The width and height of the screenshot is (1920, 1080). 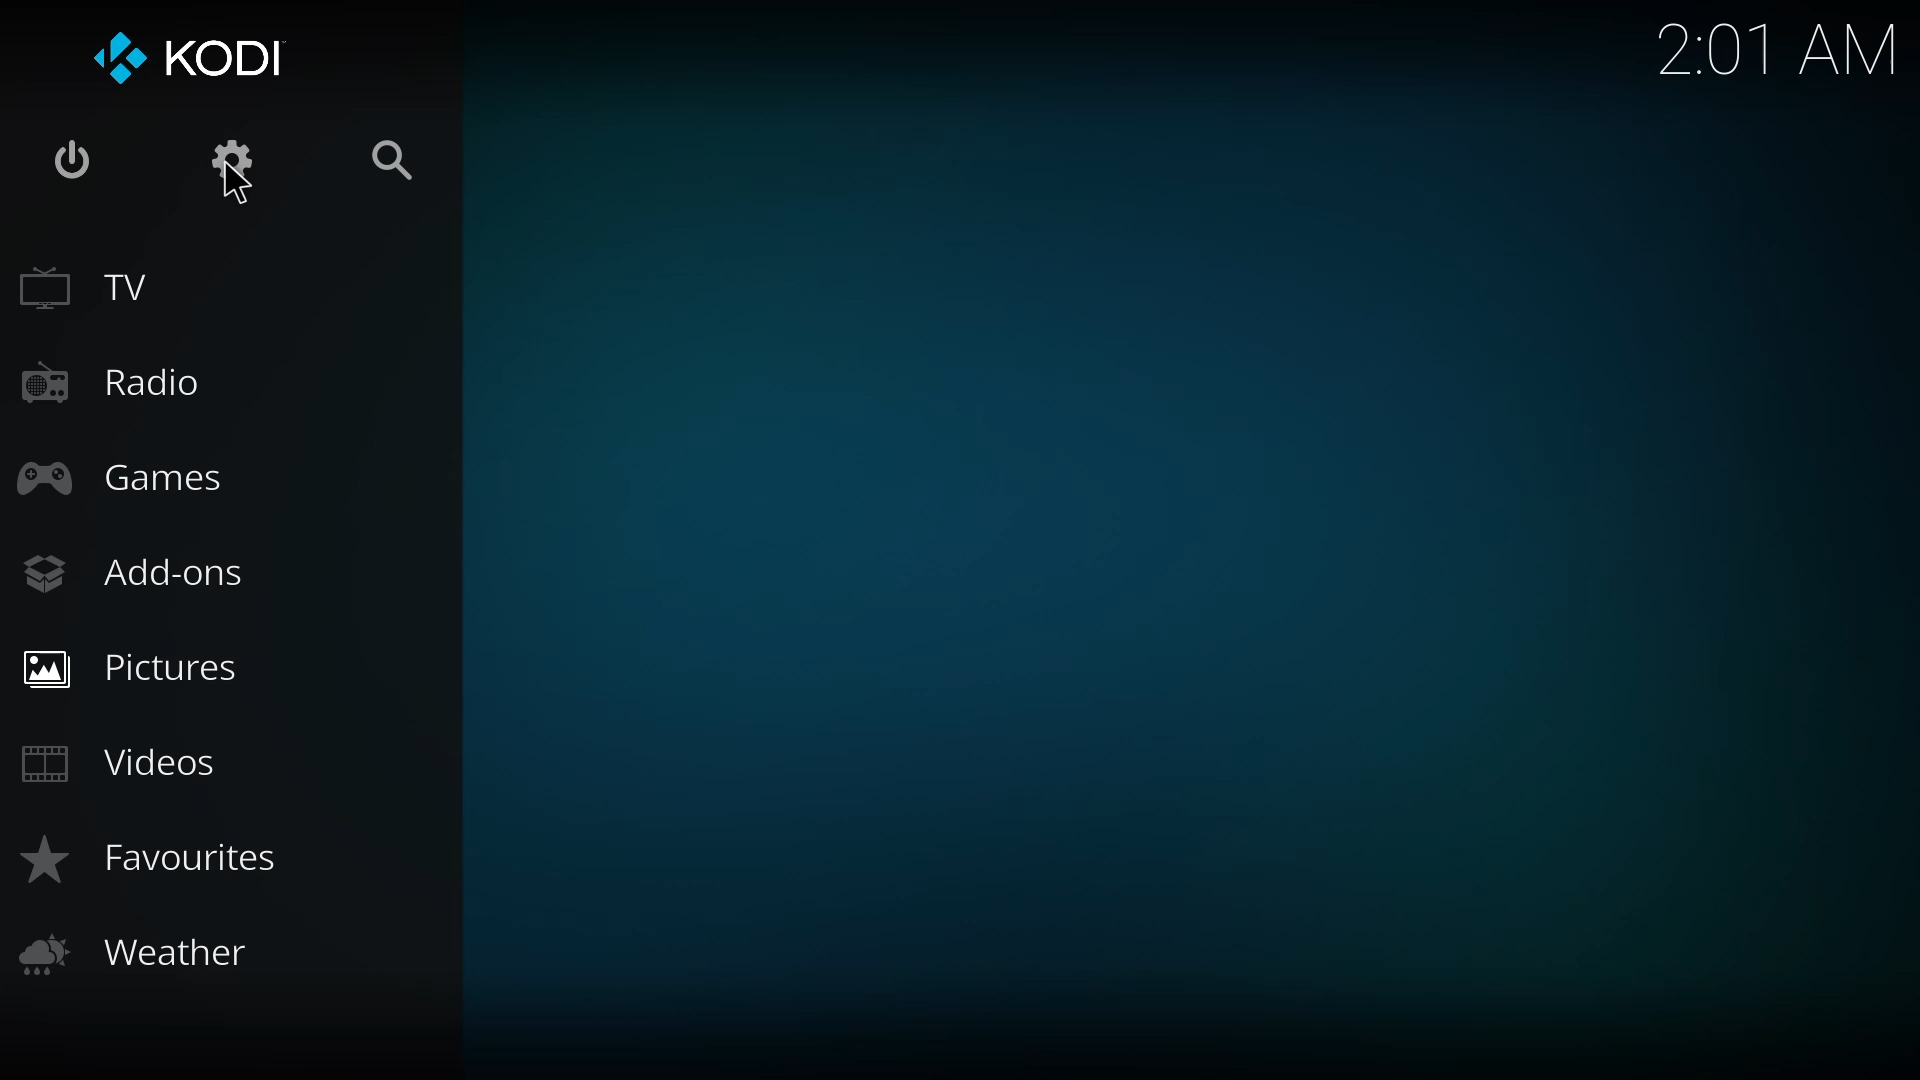 I want to click on tv, so click(x=98, y=285).